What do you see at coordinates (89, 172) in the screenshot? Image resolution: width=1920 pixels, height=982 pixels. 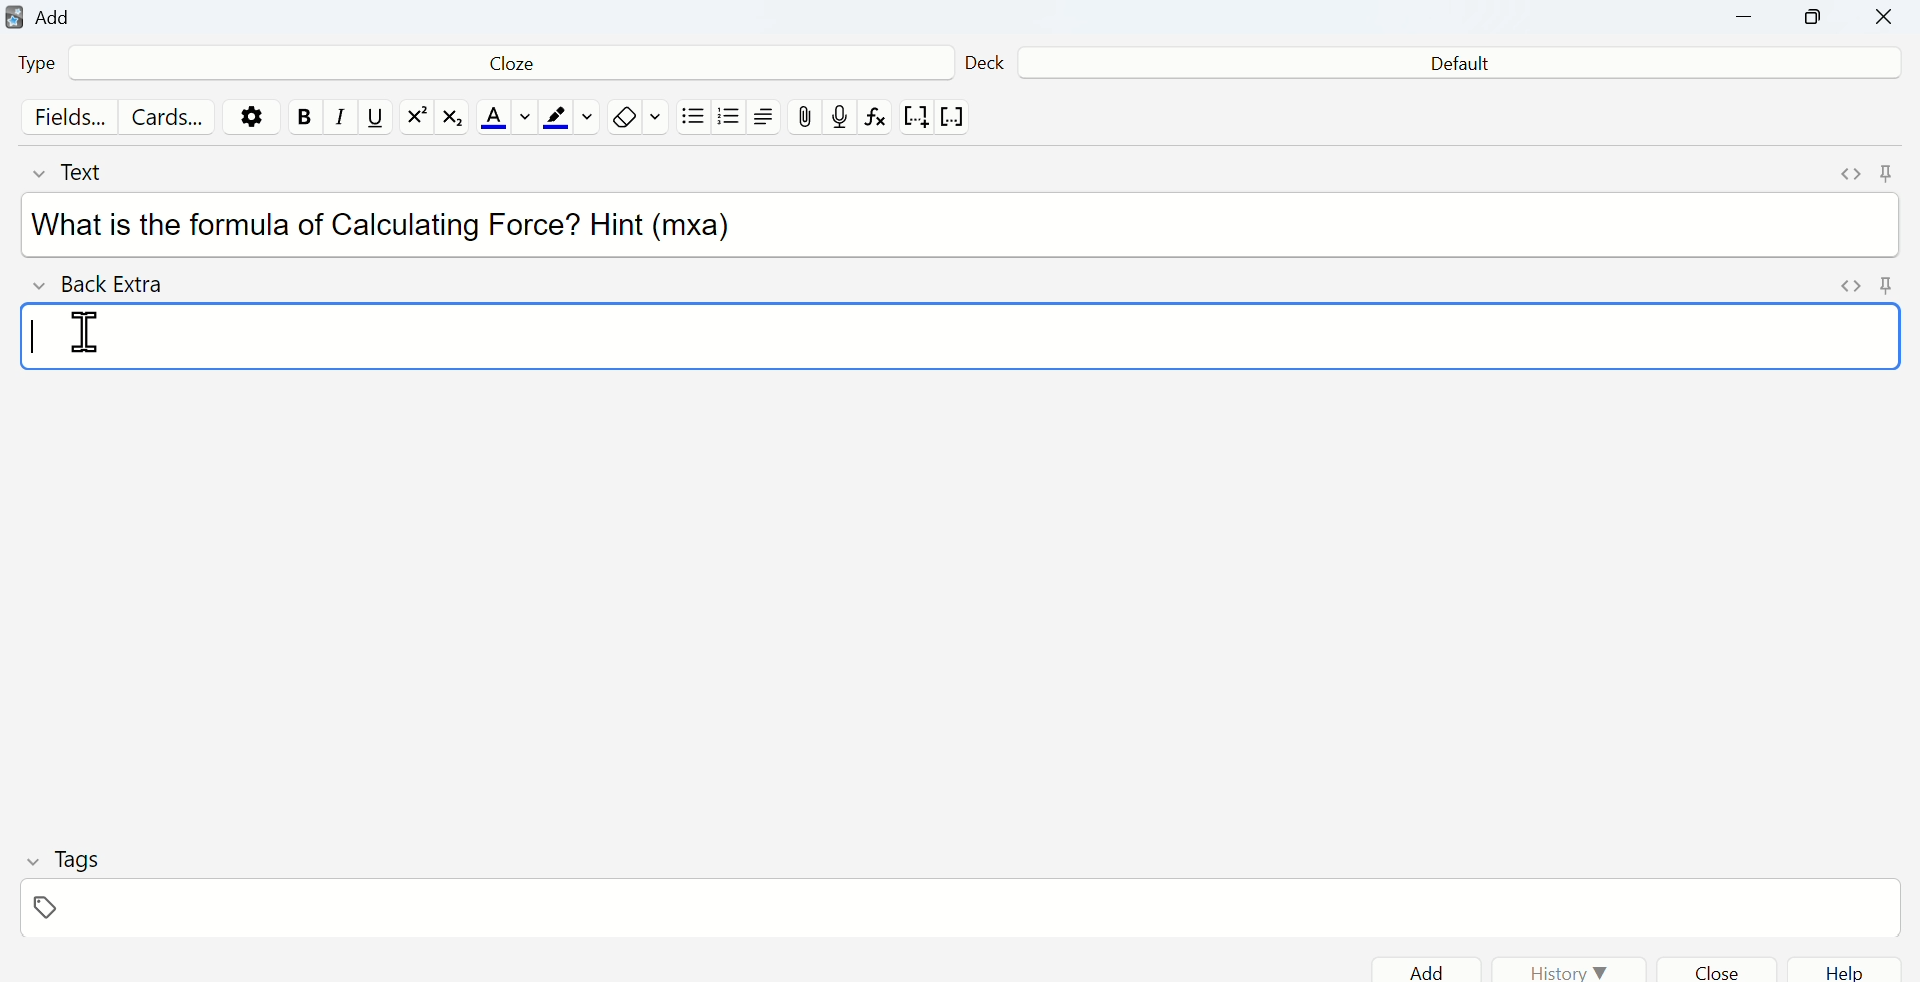 I see `Text` at bounding box center [89, 172].